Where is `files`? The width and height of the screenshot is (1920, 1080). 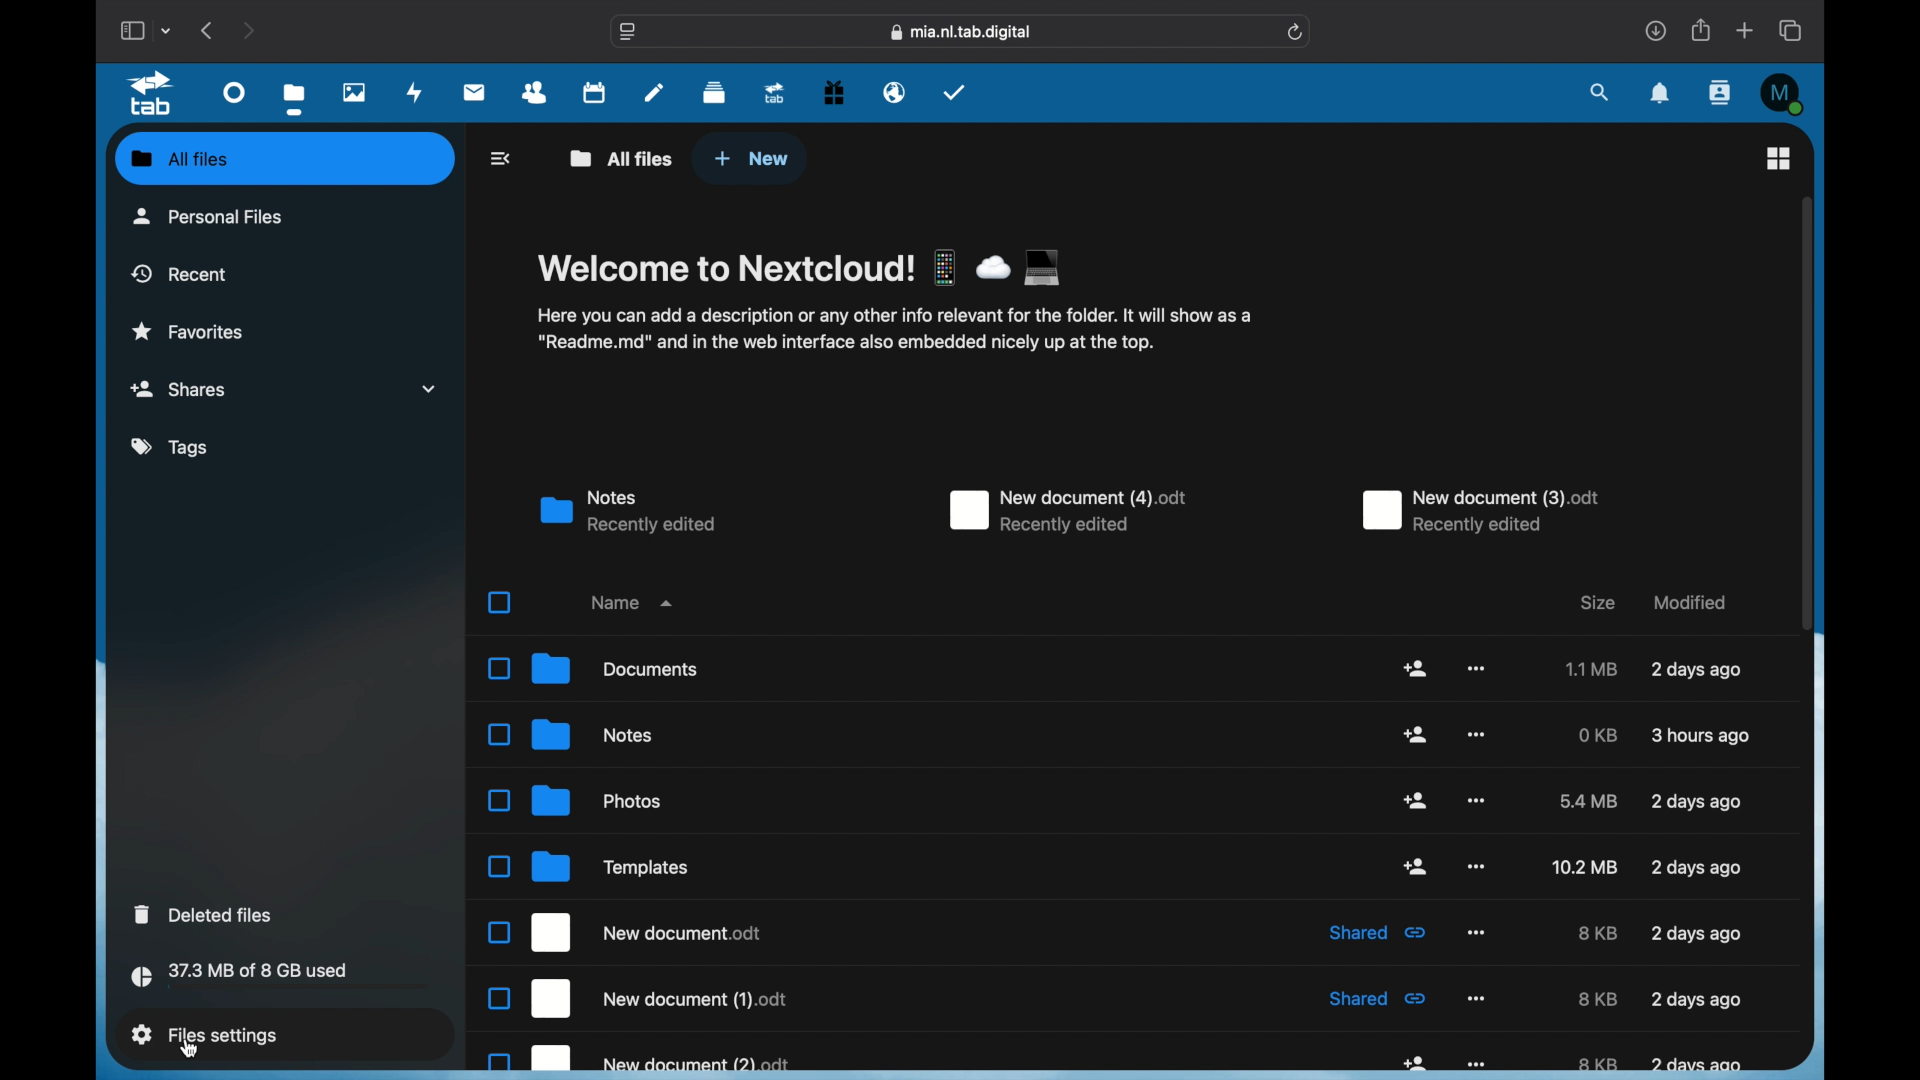 files is located at coordinates (296, 98).